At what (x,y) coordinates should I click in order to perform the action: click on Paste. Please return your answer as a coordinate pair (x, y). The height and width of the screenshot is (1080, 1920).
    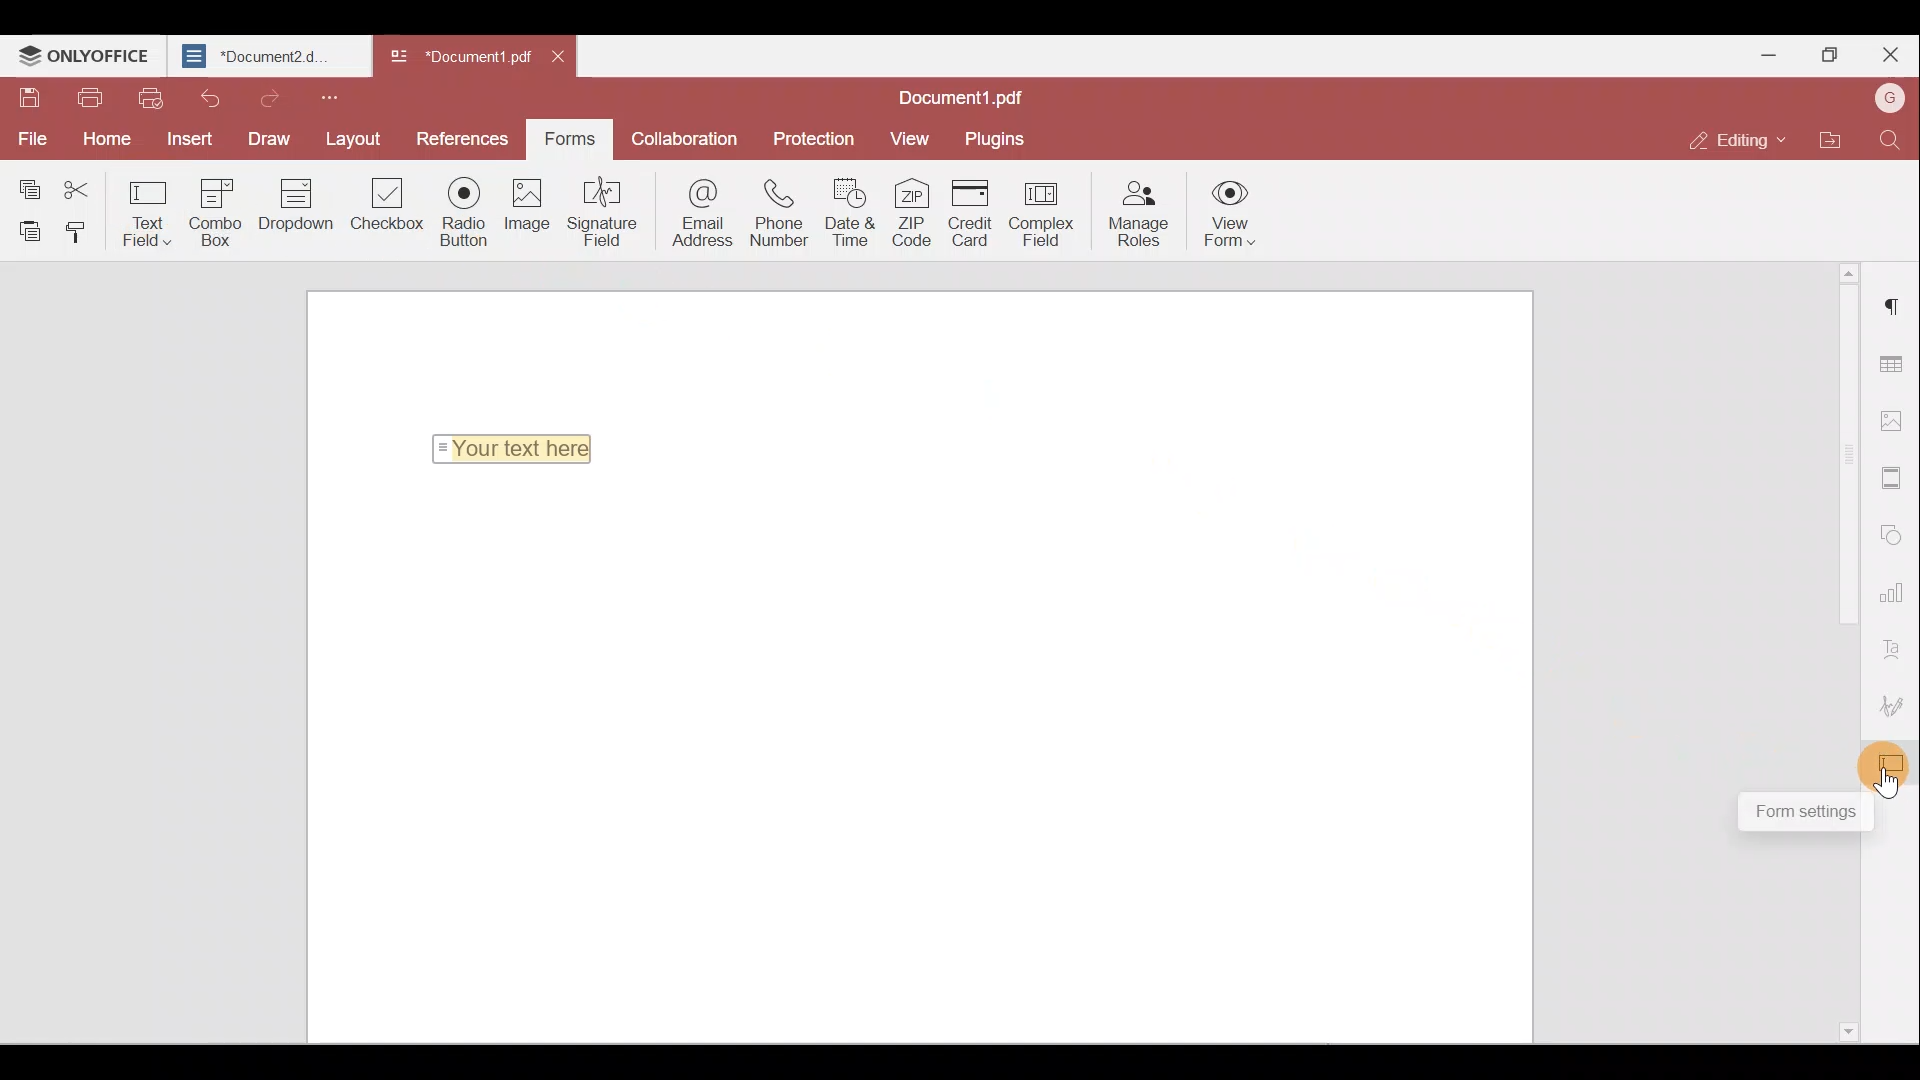
    Looking at the image, I should click on (25, 230).